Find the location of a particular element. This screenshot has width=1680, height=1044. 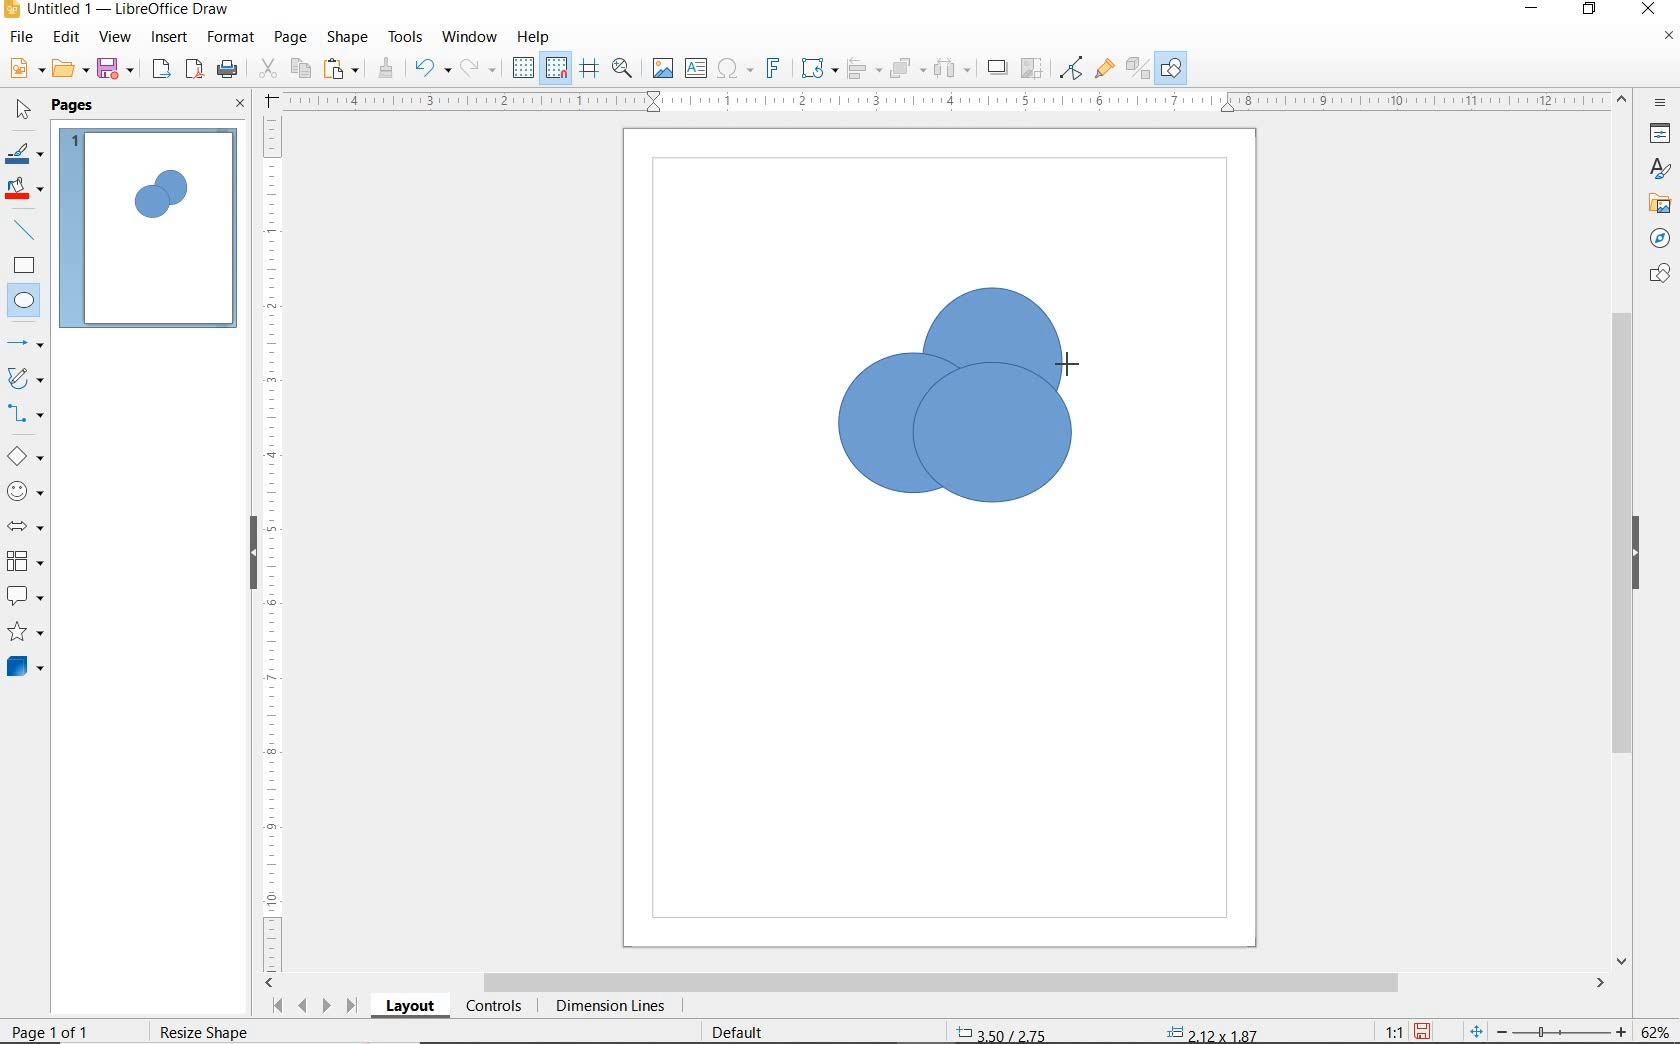

DRAWN CIRCLE is located at coordinates (991, 361).